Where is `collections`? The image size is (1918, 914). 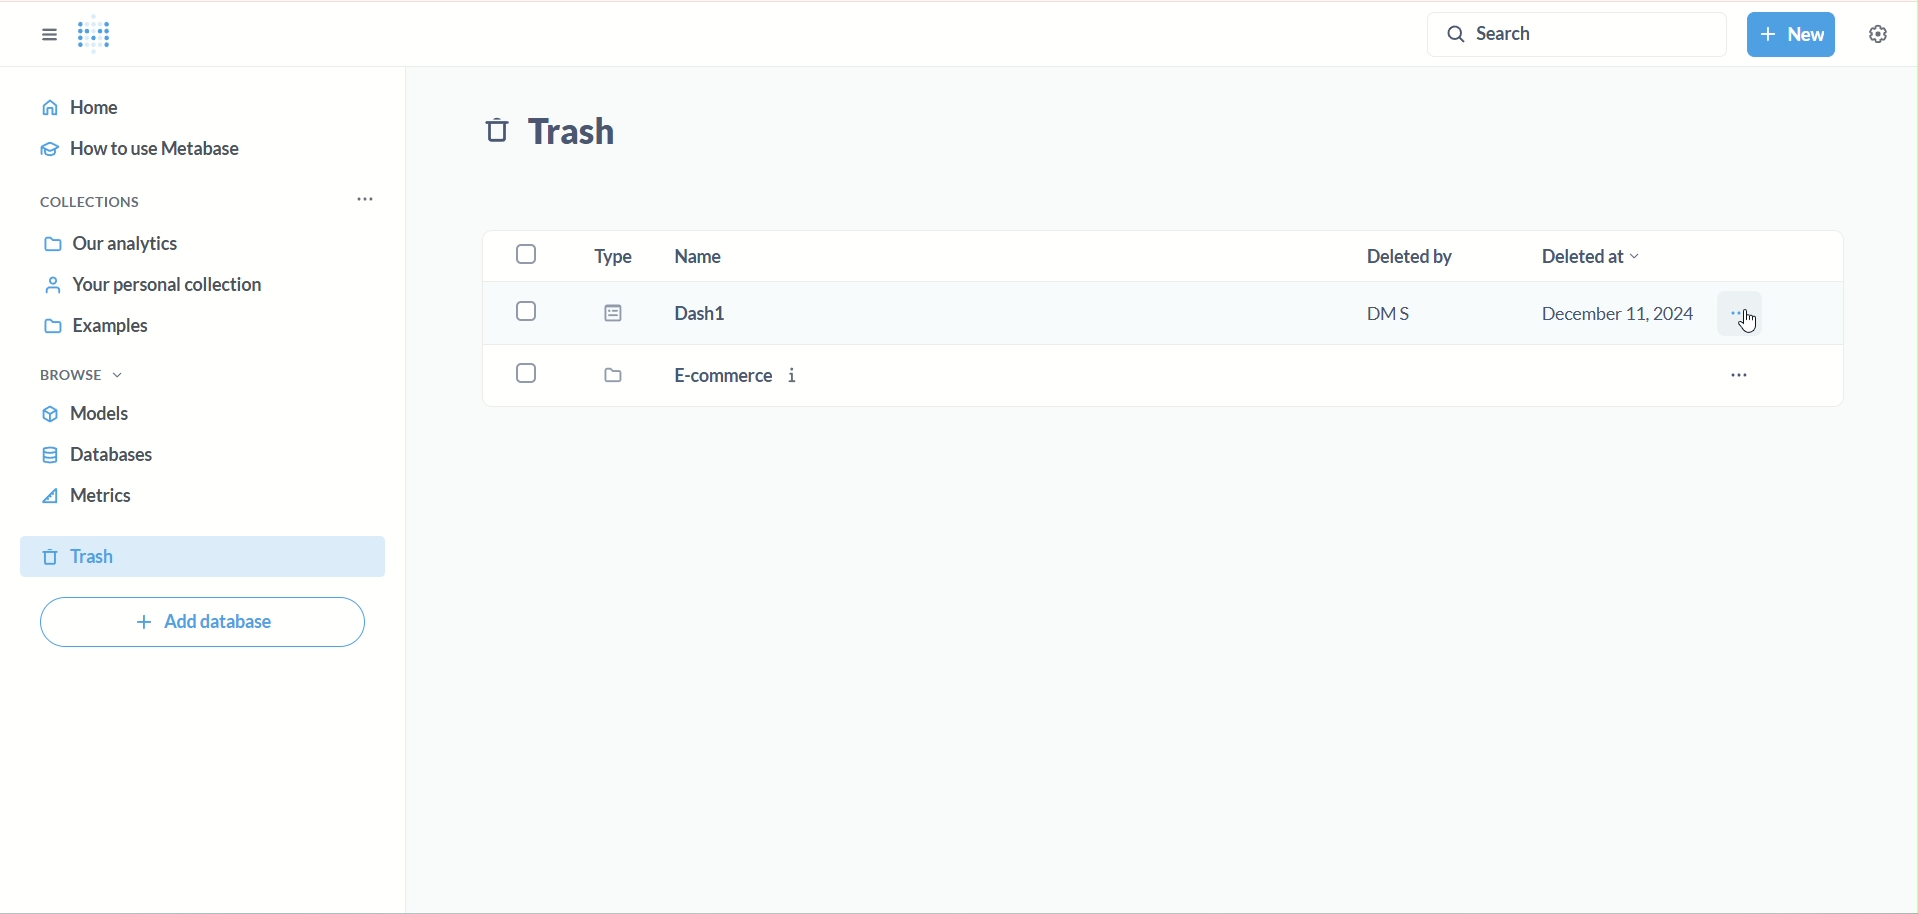 collections is located at coordinates (91, 200).